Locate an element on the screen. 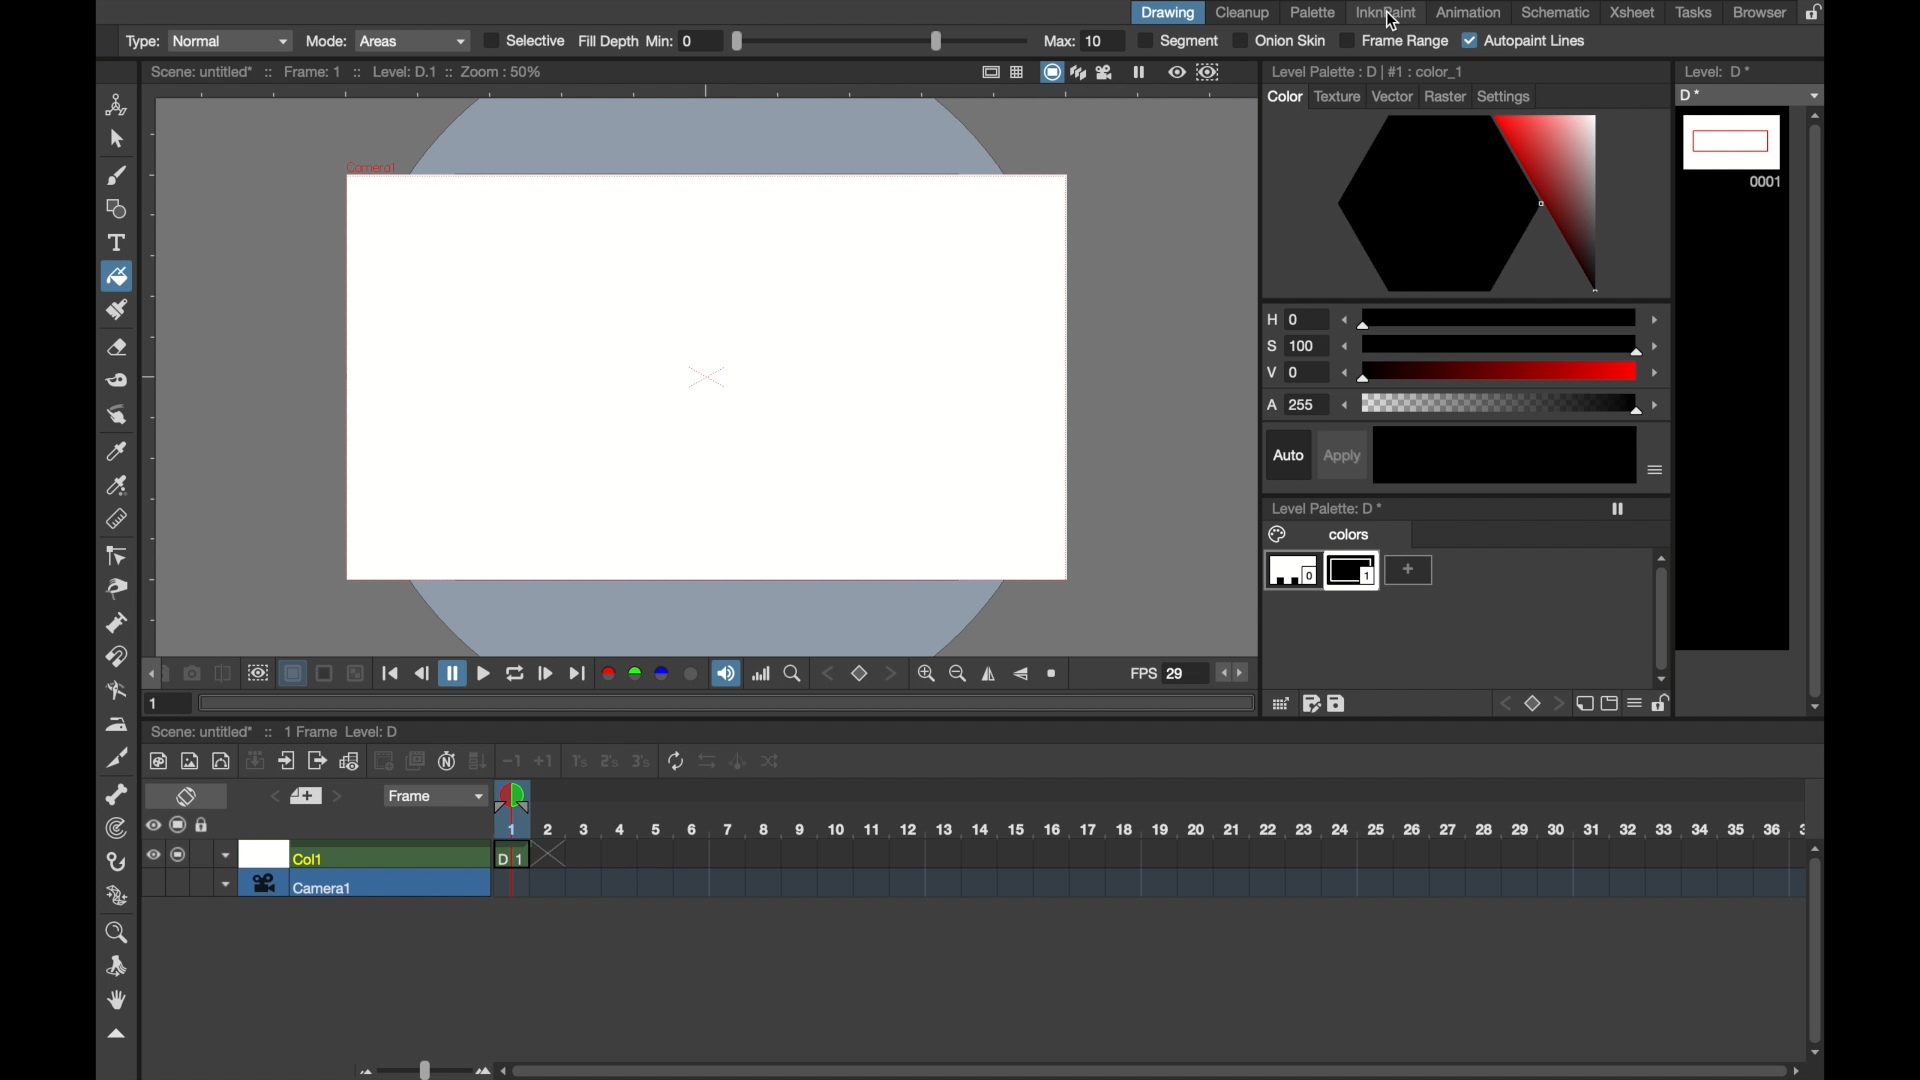 This screenshot has width=1920, height=1080. scene is located at coordinates (1147, 873).